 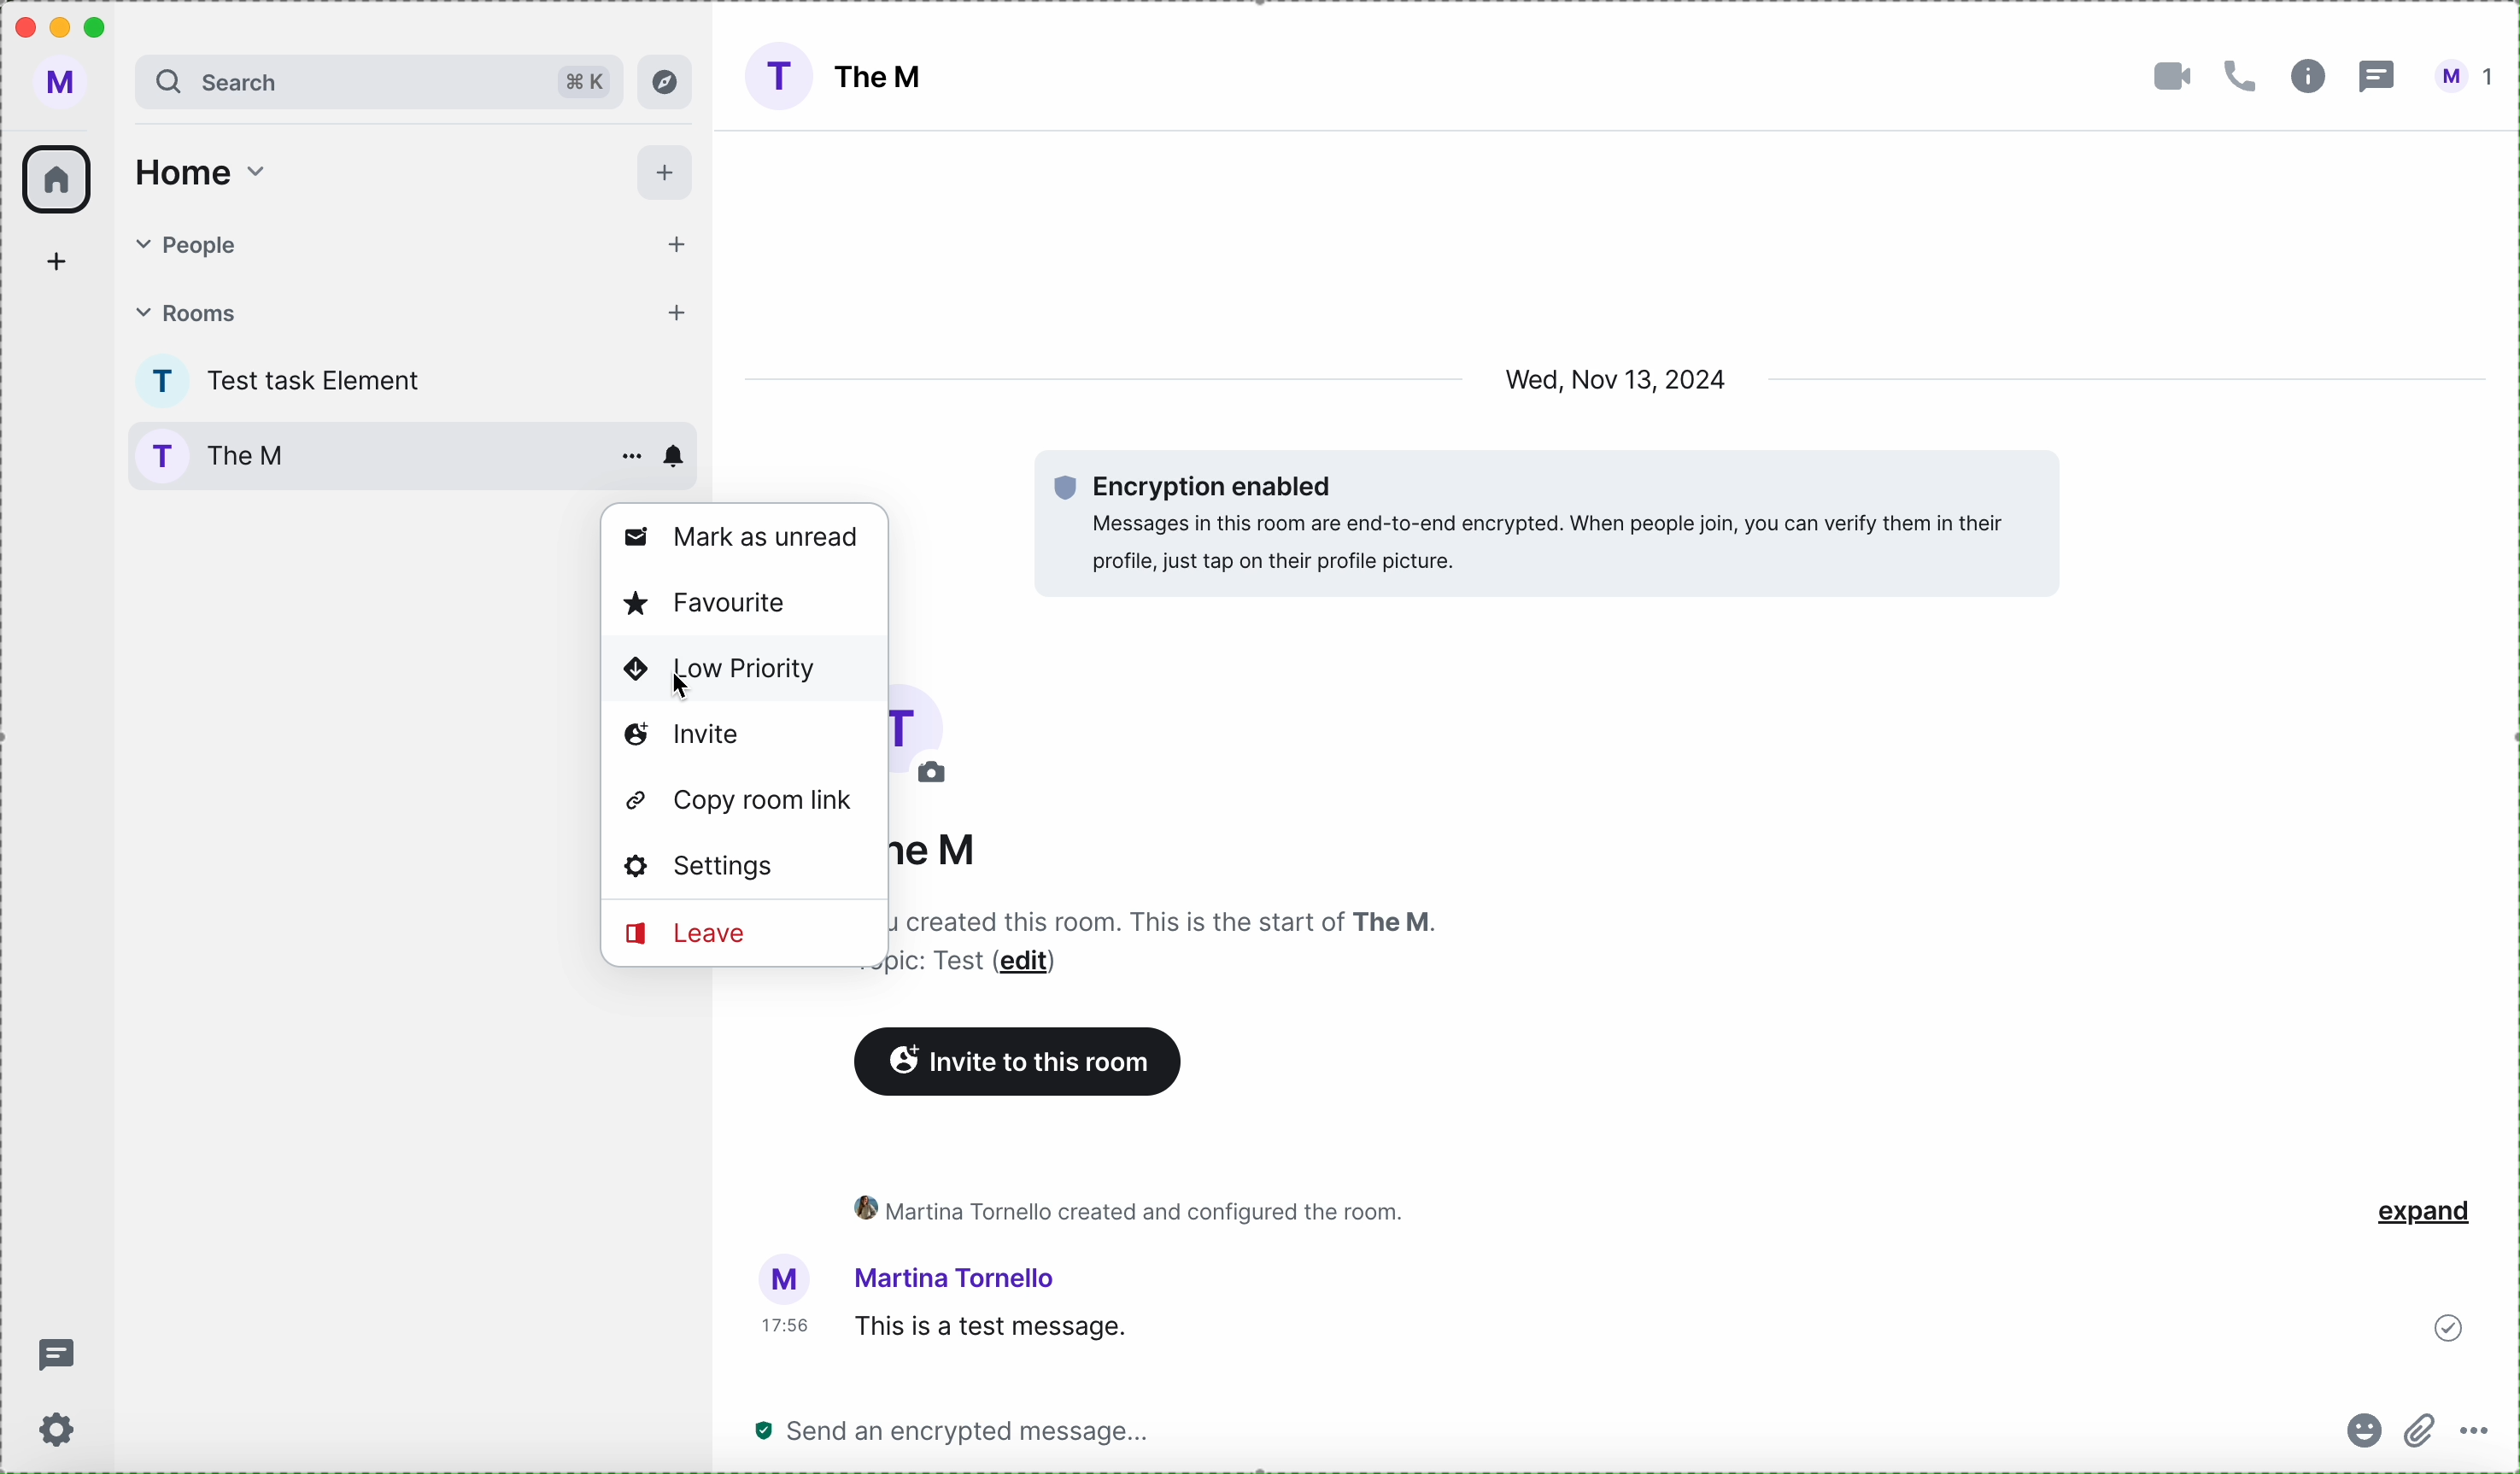 What do you see at coordinates (401, 459) in the screenshot?
I see `The M room` at bounding box center [401, 459].